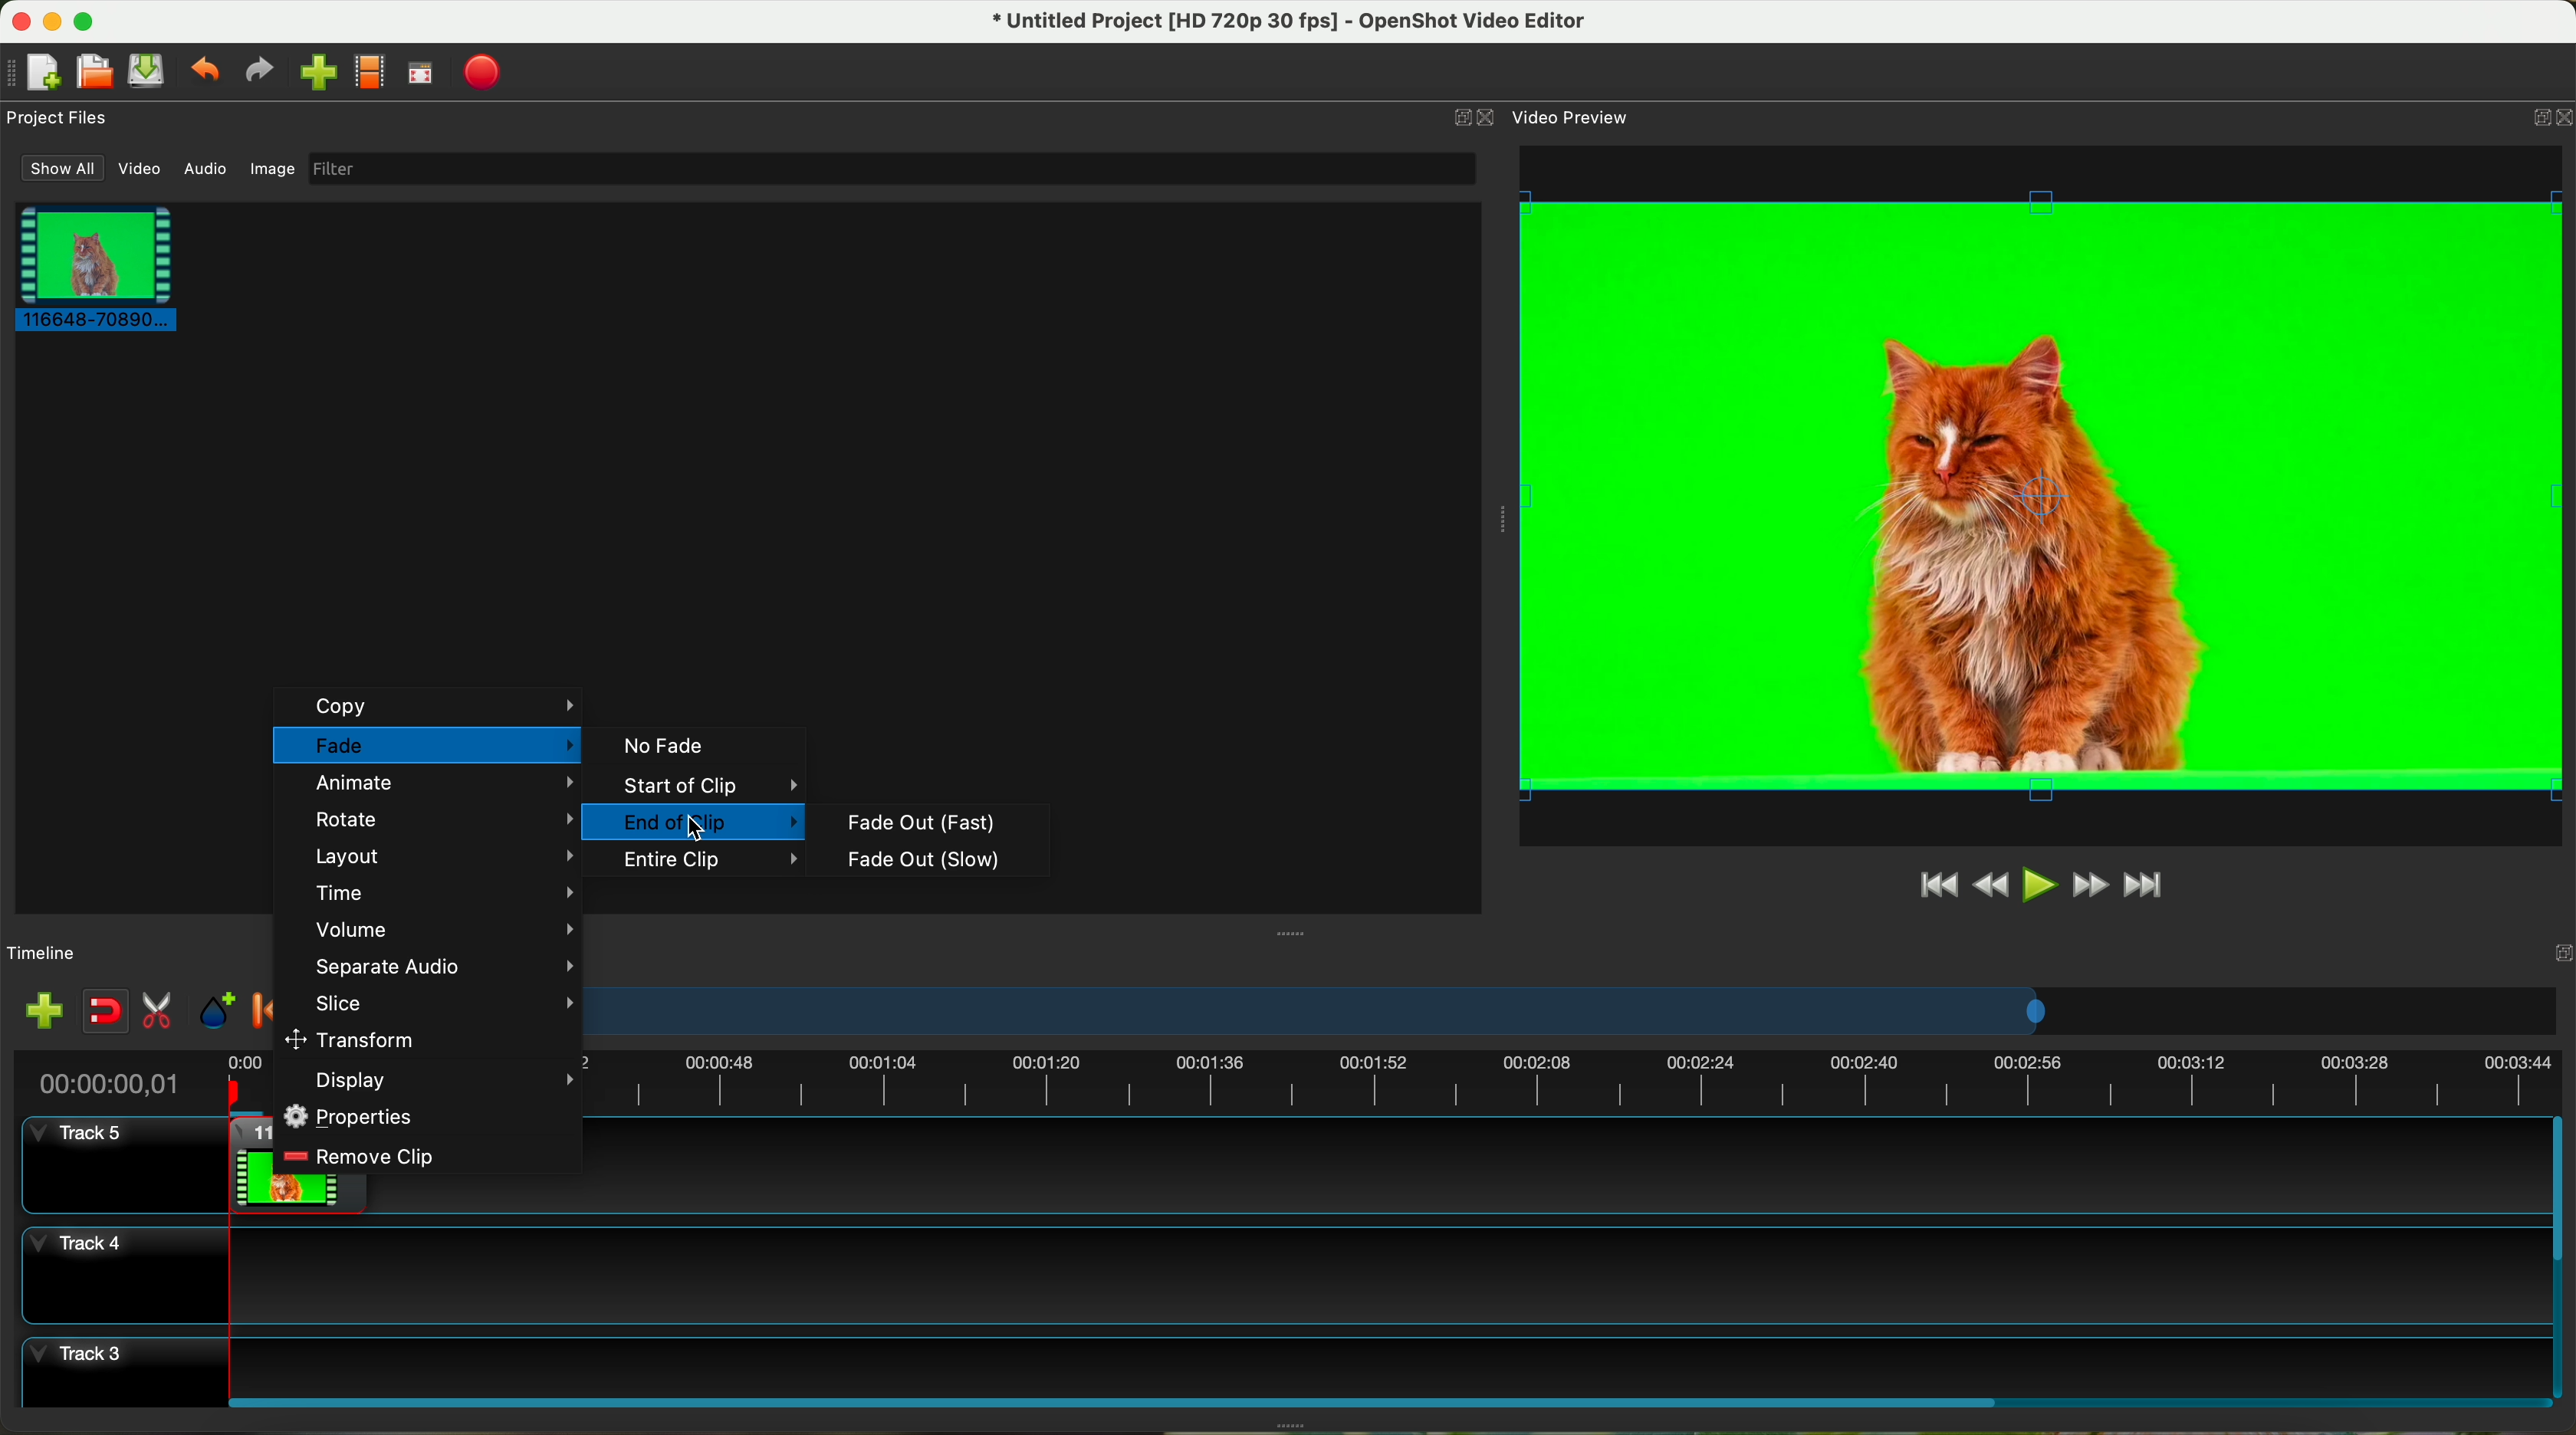 The image size is (2576, 1435). What do you see at coordinates (442, 785) in the screenshot?
I see `animate` at bounding box center [442, 785].